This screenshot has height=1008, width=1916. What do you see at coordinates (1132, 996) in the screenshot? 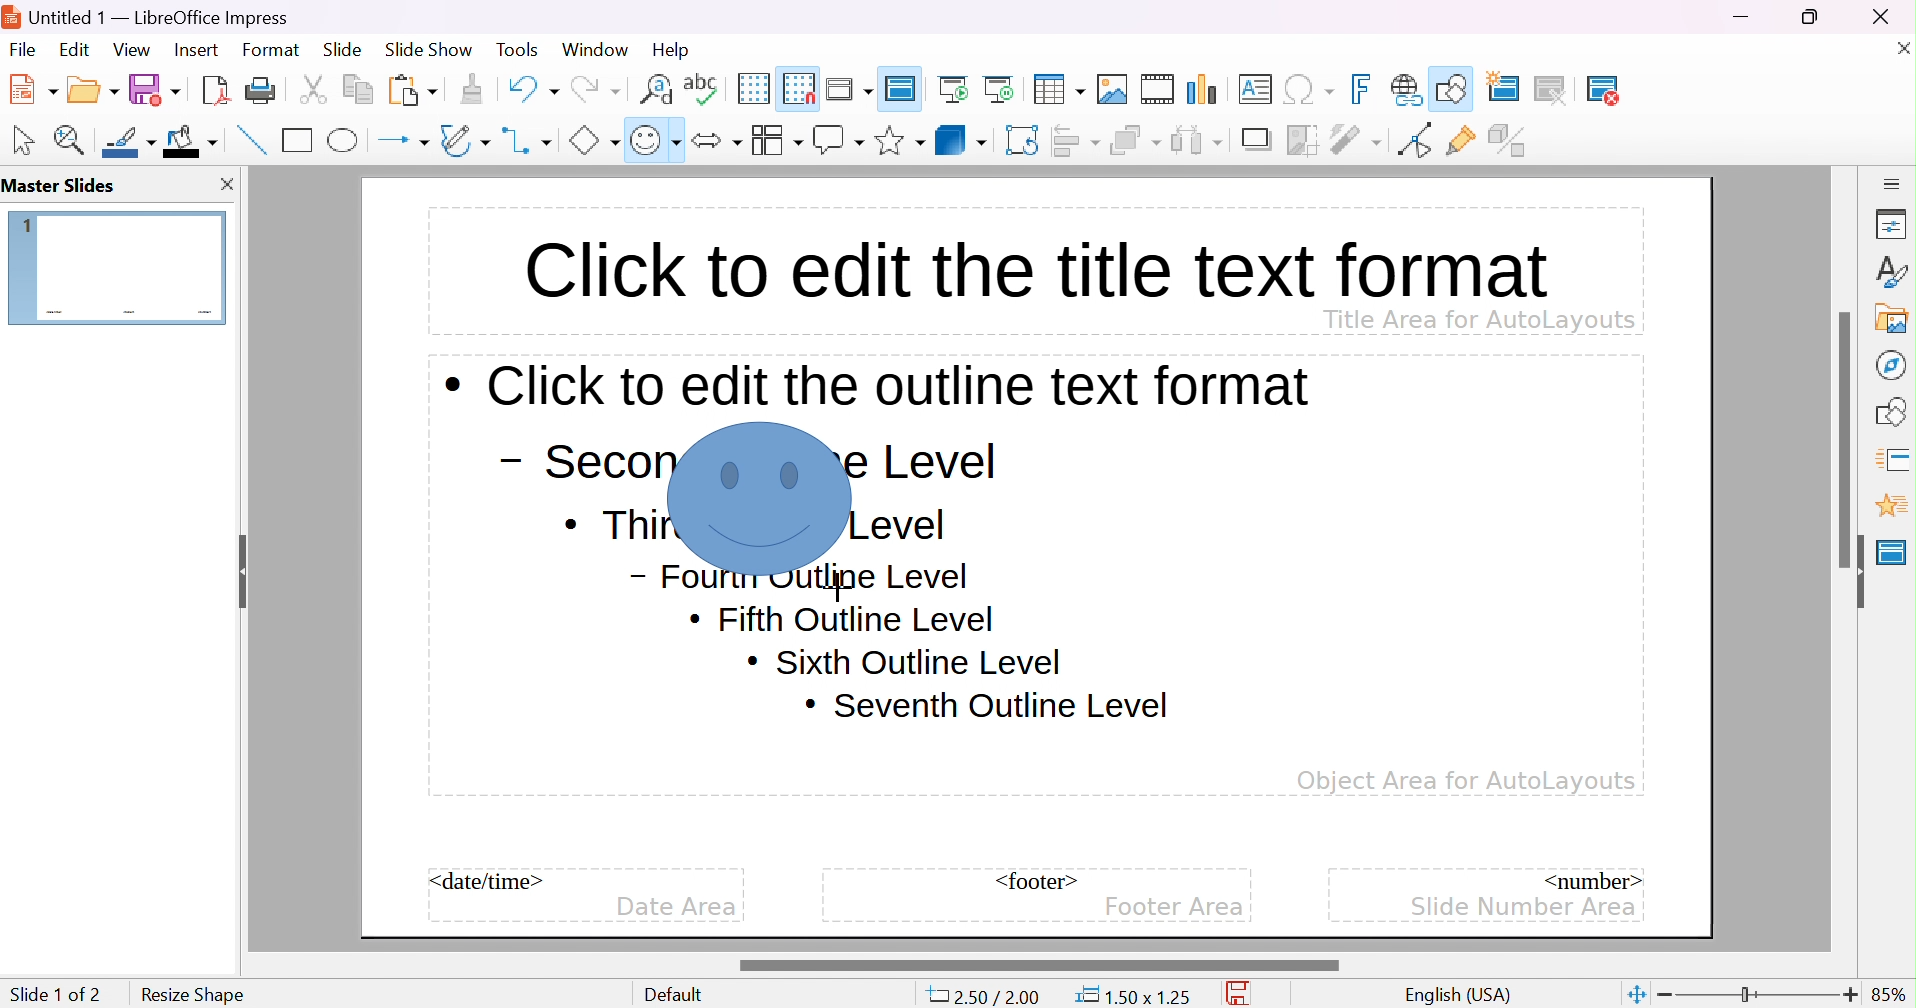
I see `0.00*0.00` at bounding box center [1132, 996].